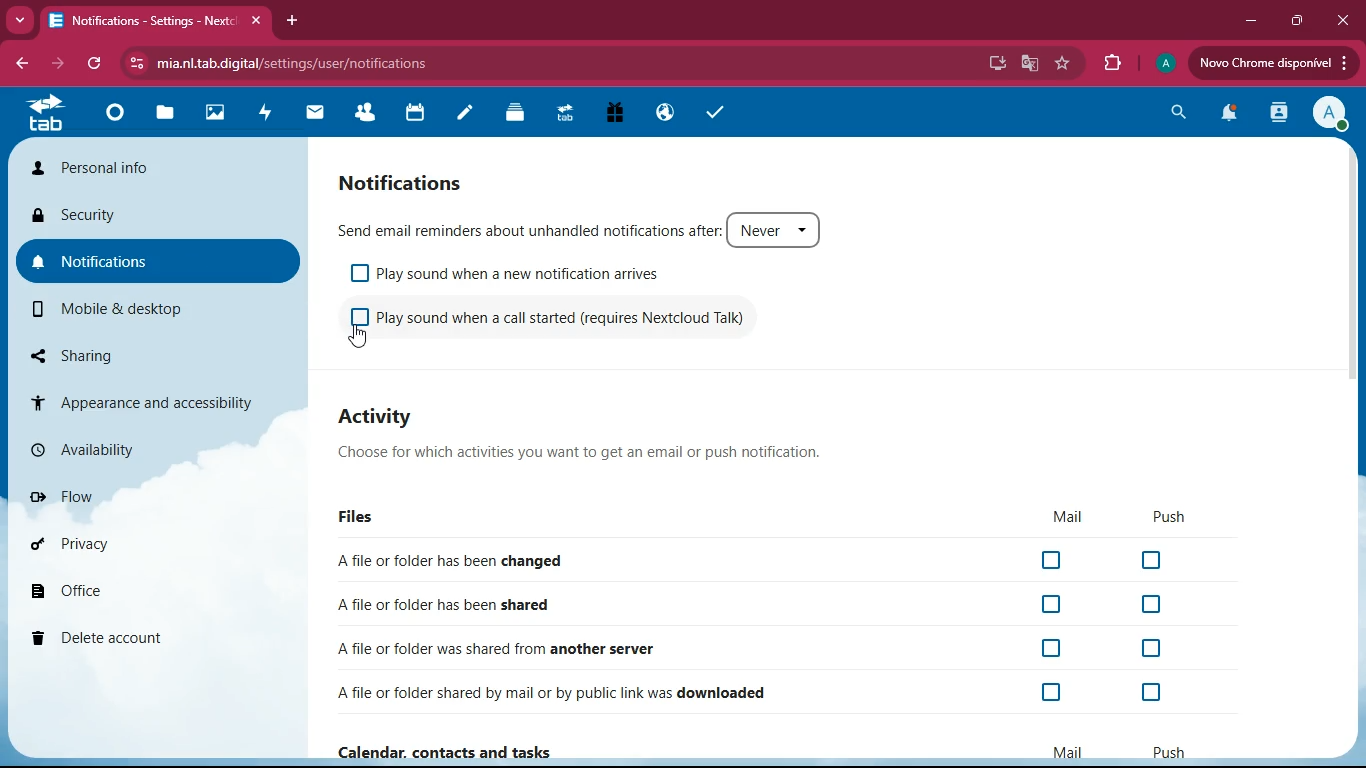  What do you see at coordinates (67, 592) in the screenshot?
I see `office` at bounding box center [67, 592].